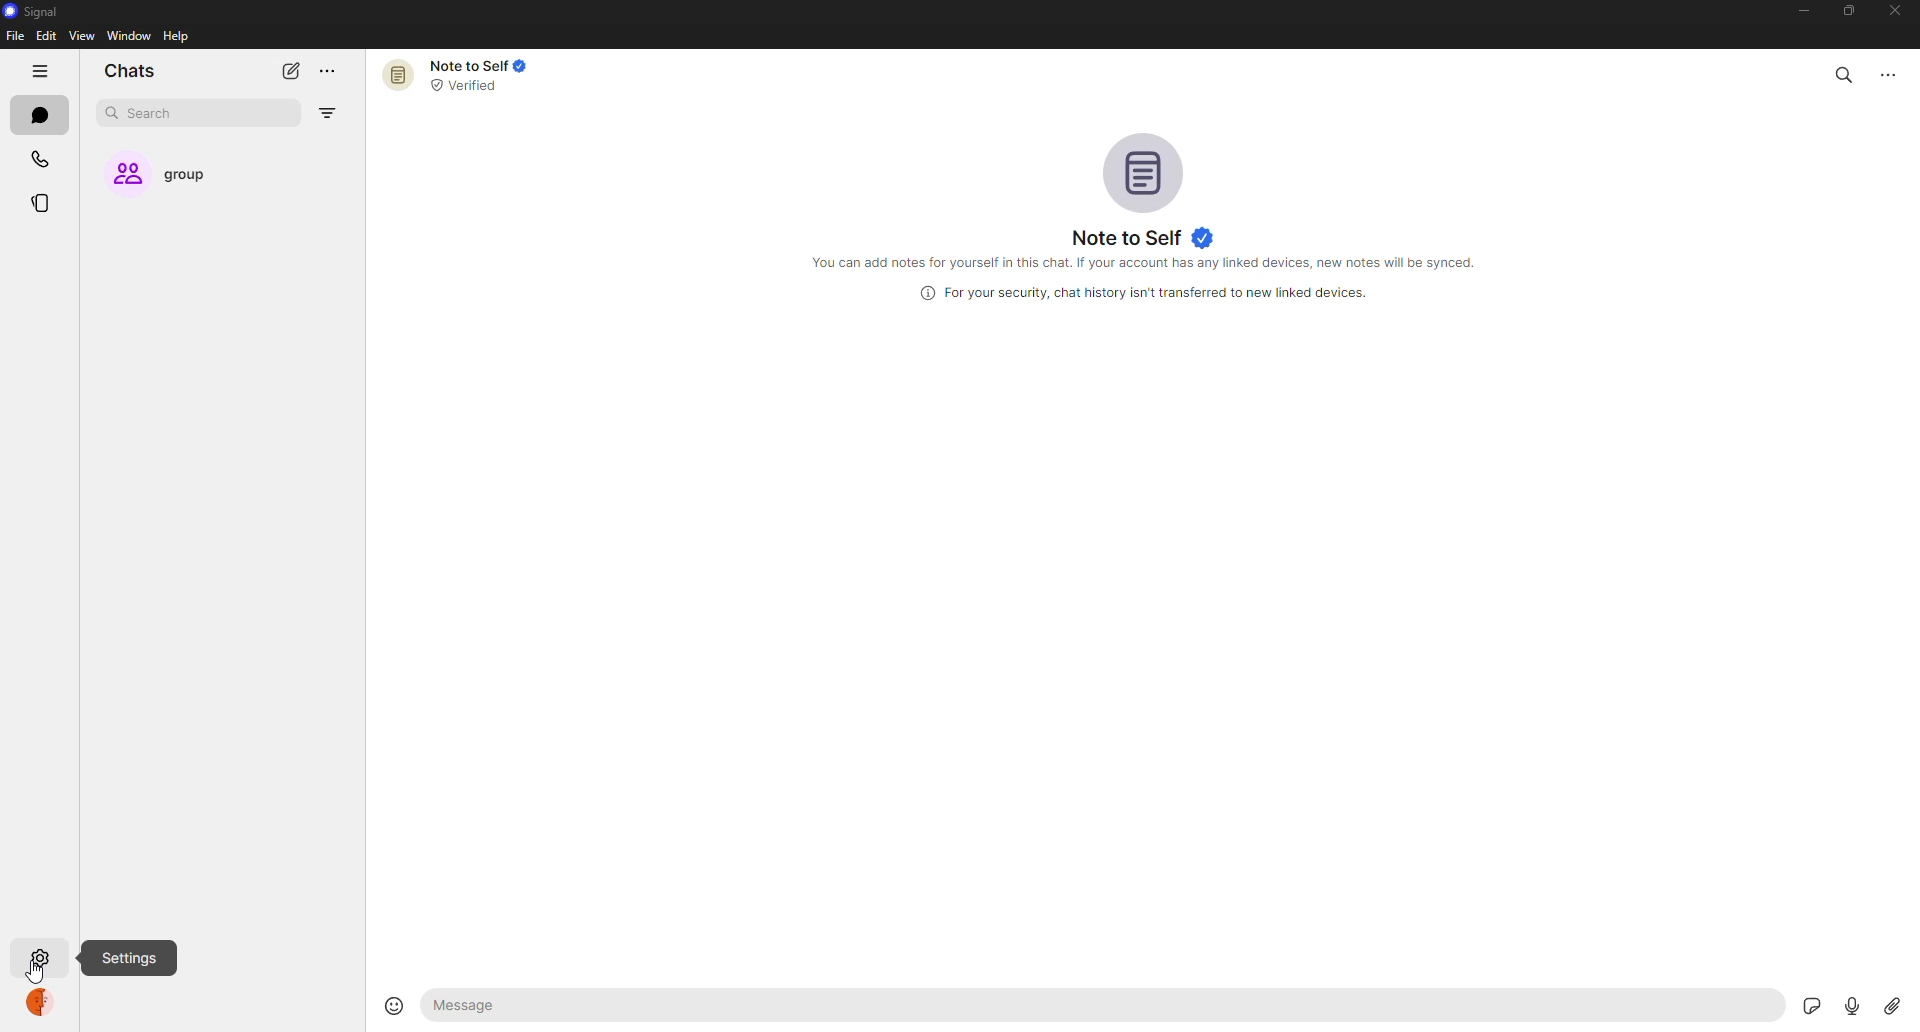  Describe the element at coordinates (132, 958) in the screenshot. I see `settings` at that location.